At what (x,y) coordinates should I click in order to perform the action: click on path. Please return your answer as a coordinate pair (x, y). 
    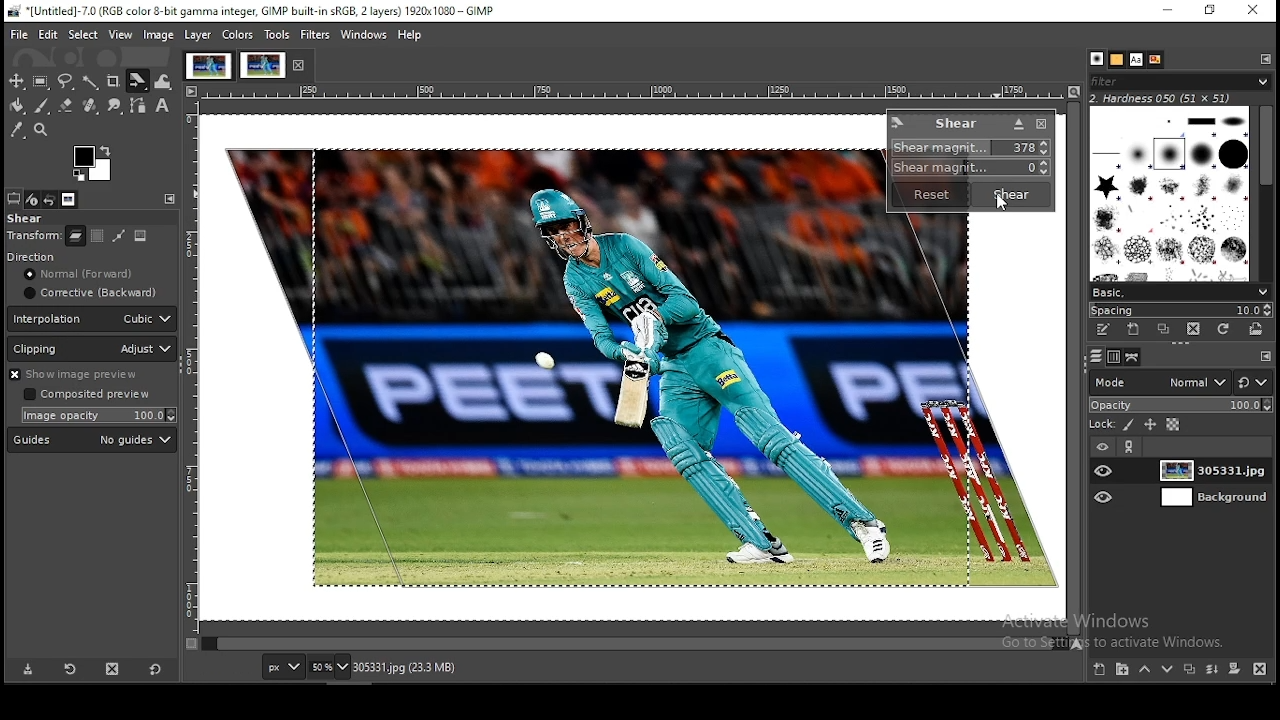
    Looking at the image, I should click on (117, 236).